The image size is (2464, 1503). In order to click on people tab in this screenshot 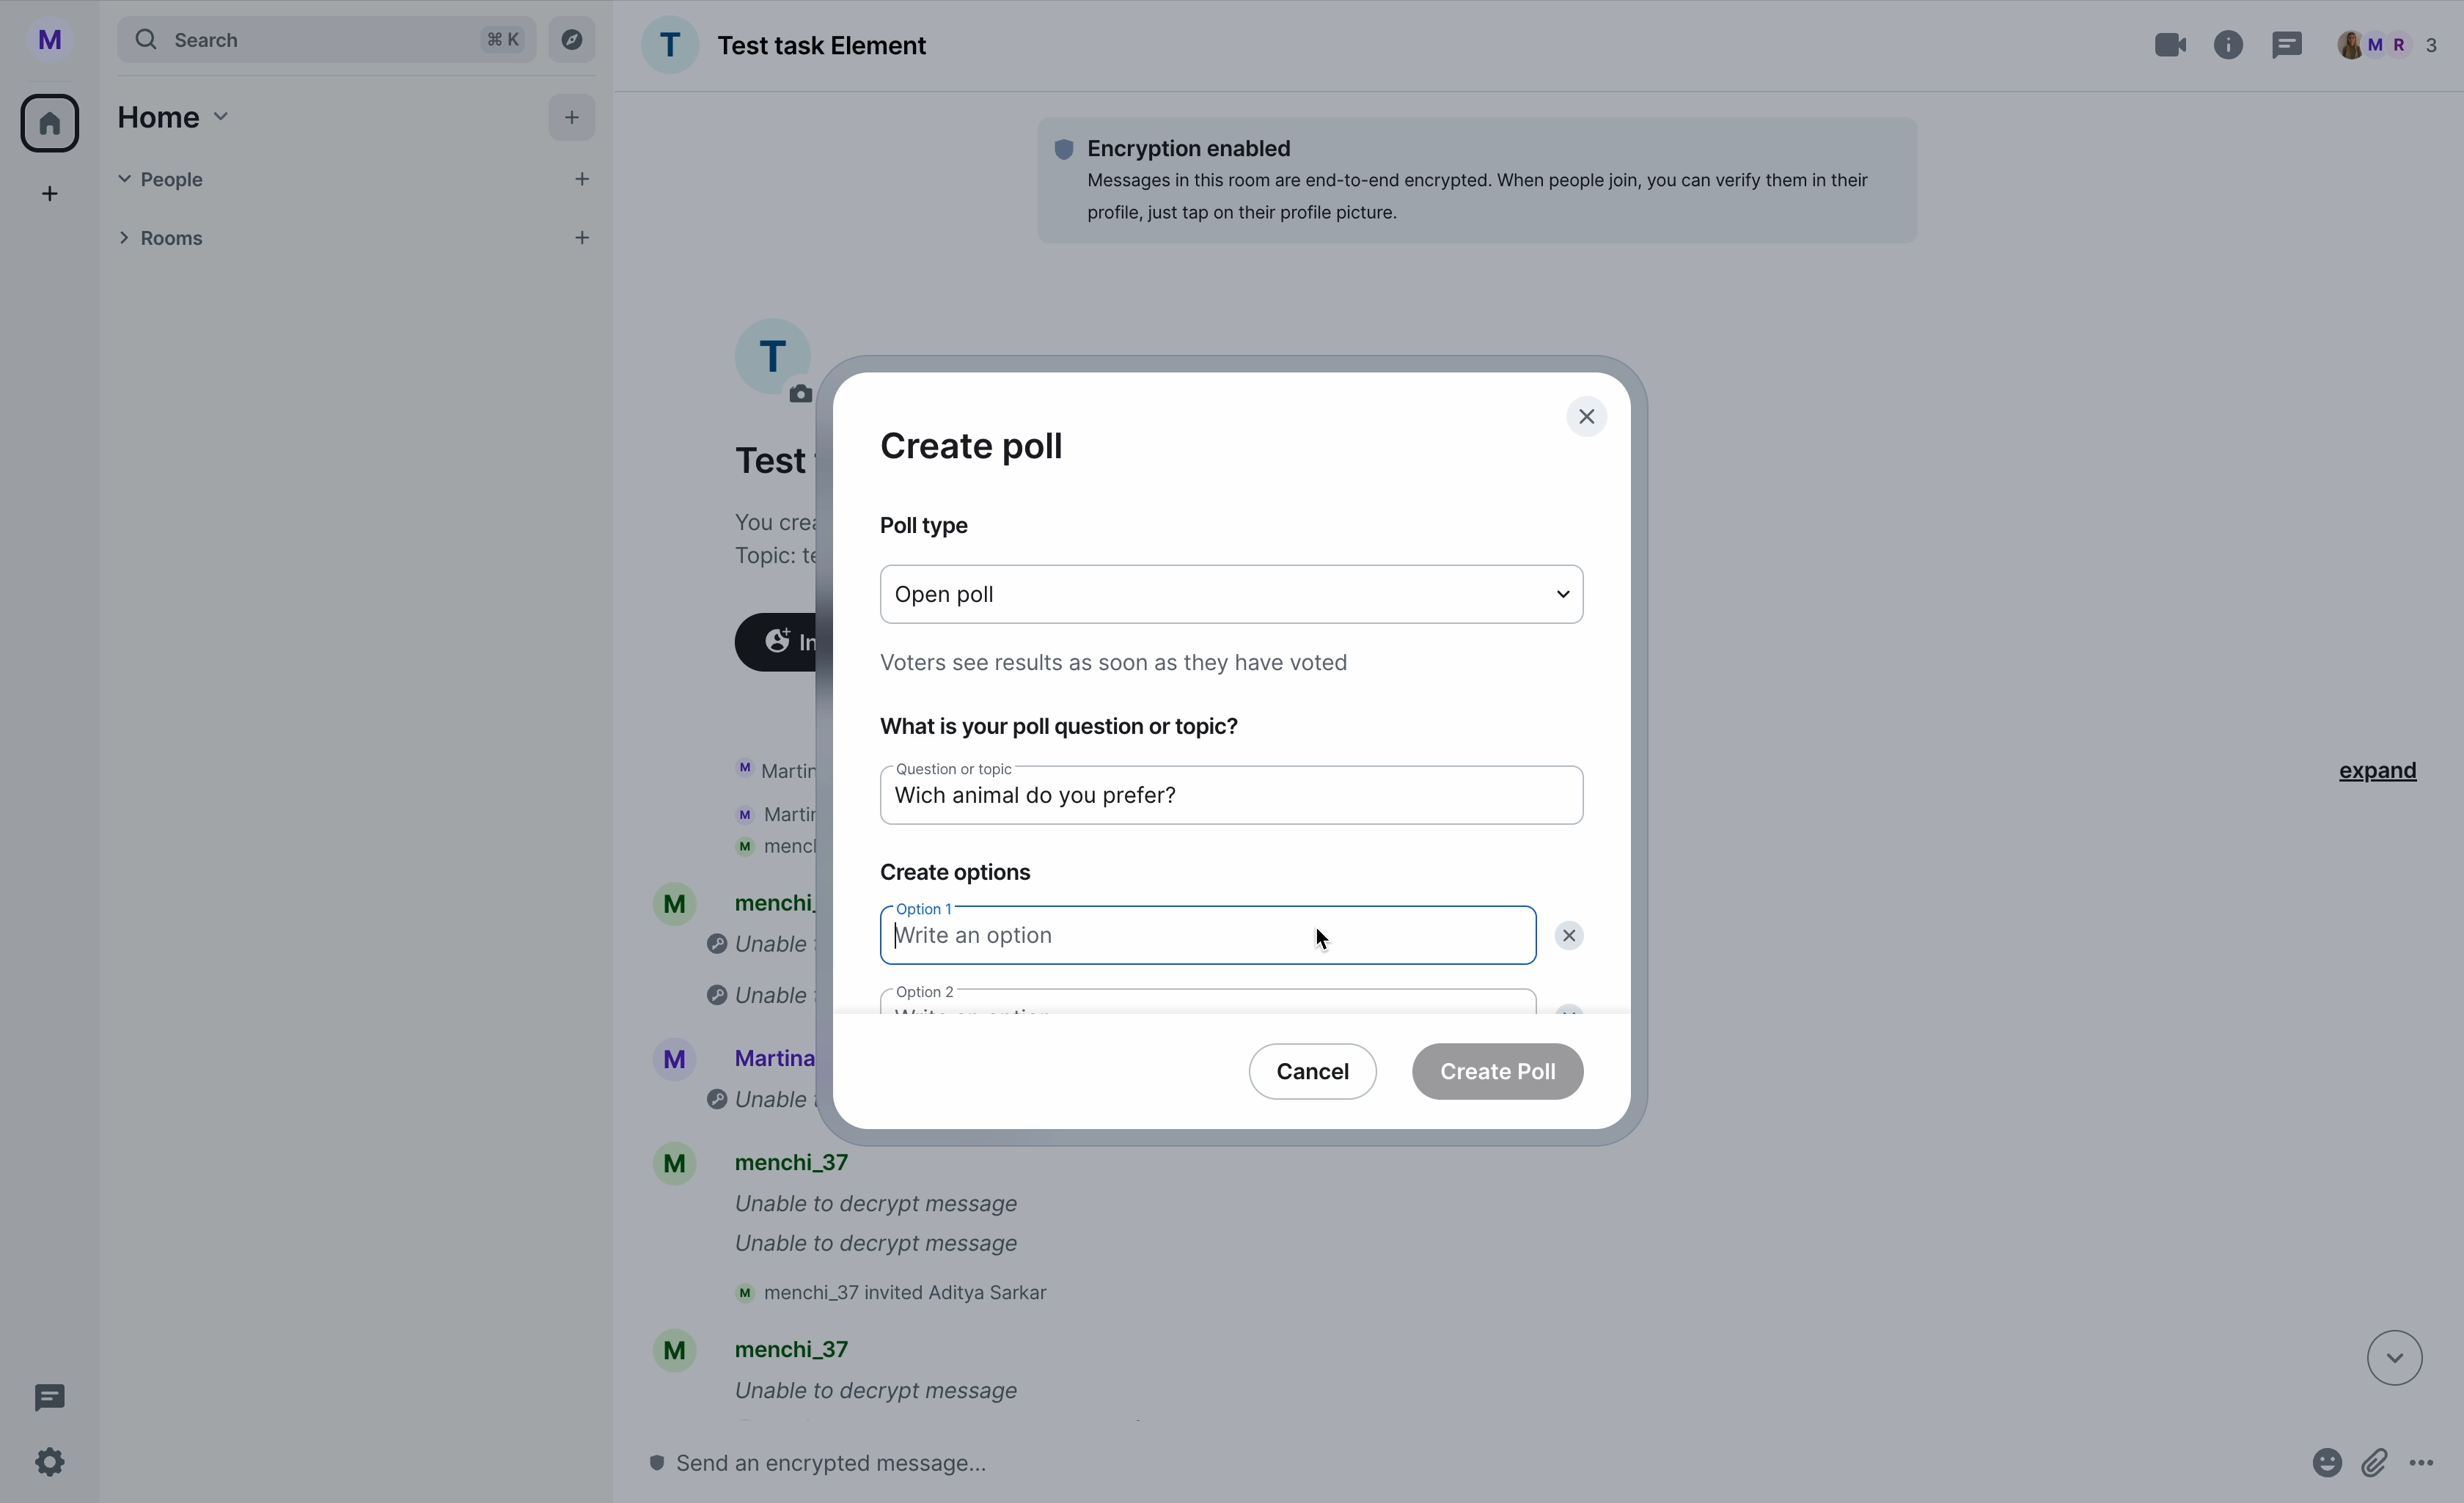, I will do `click(357, 179)`.